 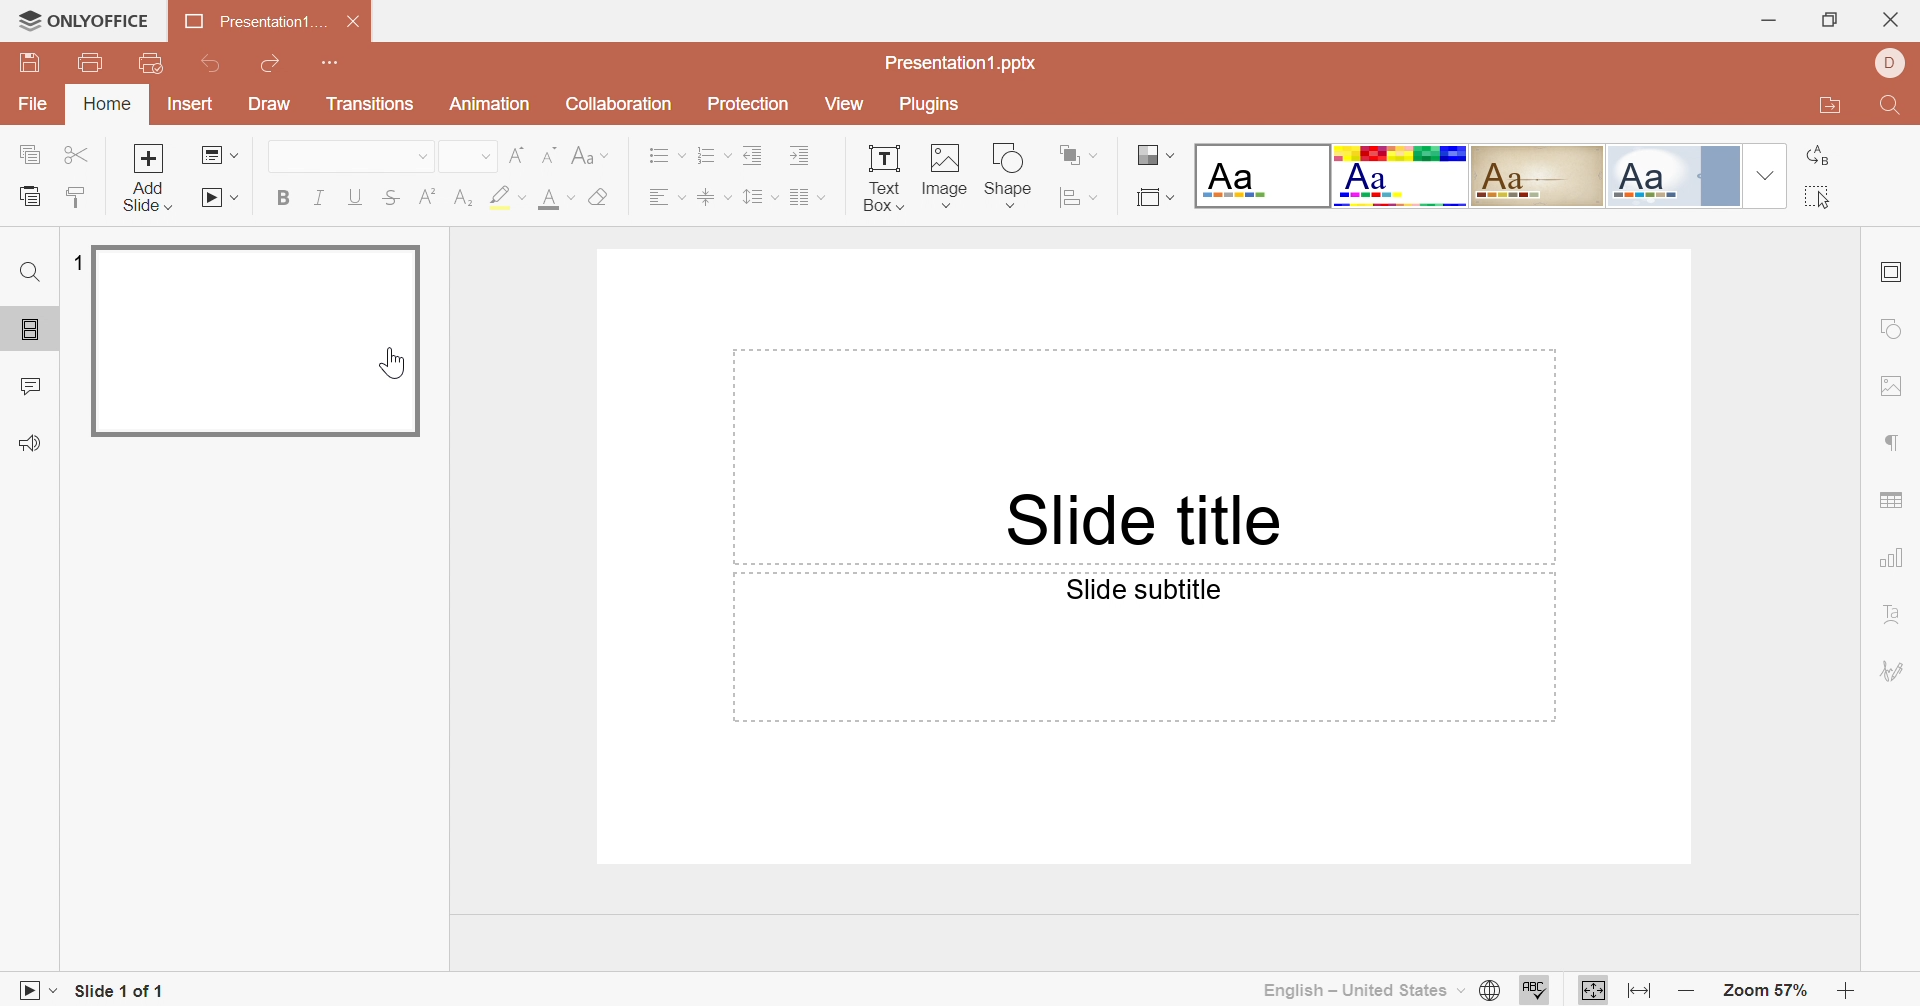 I want to click on Open file location, so click(x=1823, y=108).